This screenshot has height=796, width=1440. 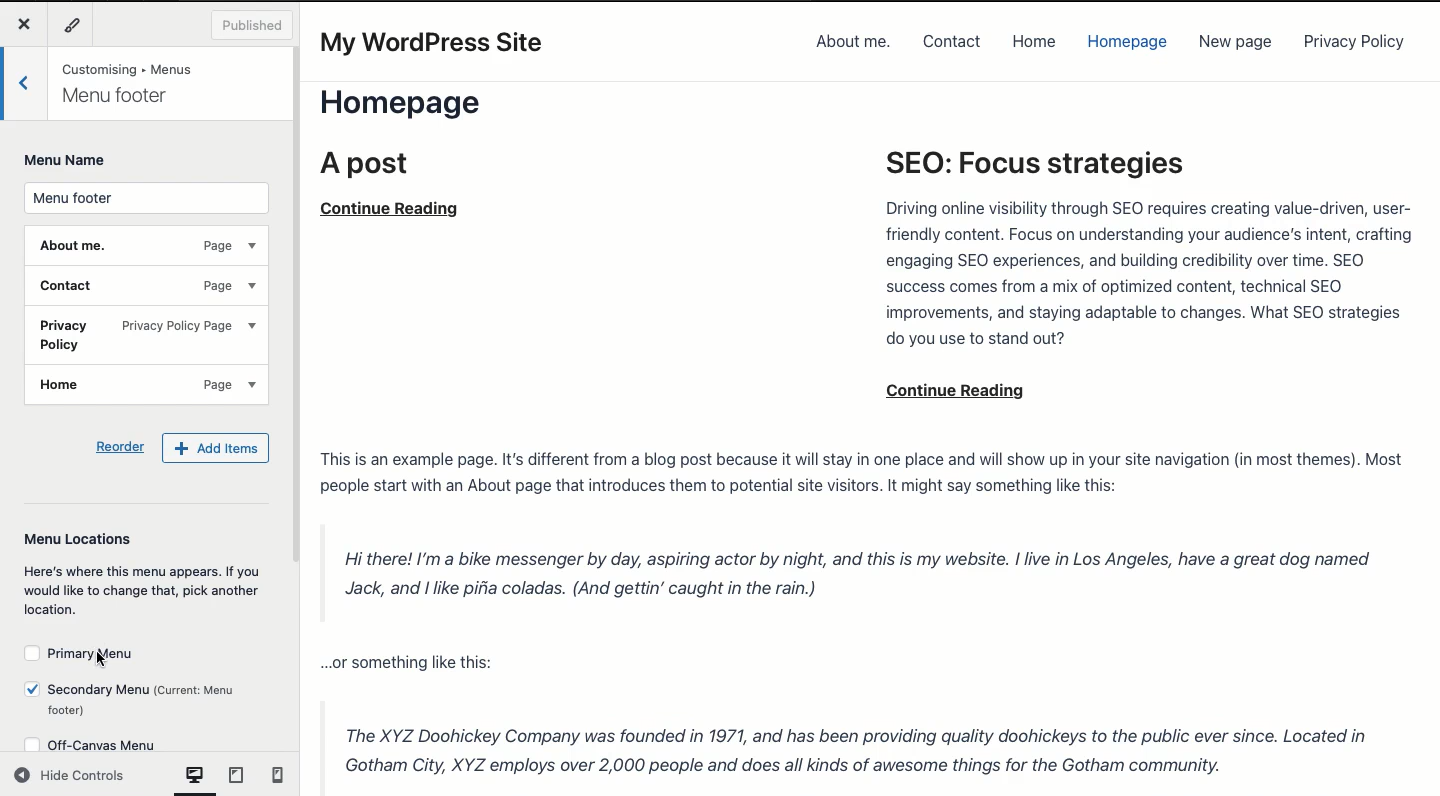 What do you see at coordinates (149, 287) in the screenshot?
I see `Contact` at bounding box center [149, 287].